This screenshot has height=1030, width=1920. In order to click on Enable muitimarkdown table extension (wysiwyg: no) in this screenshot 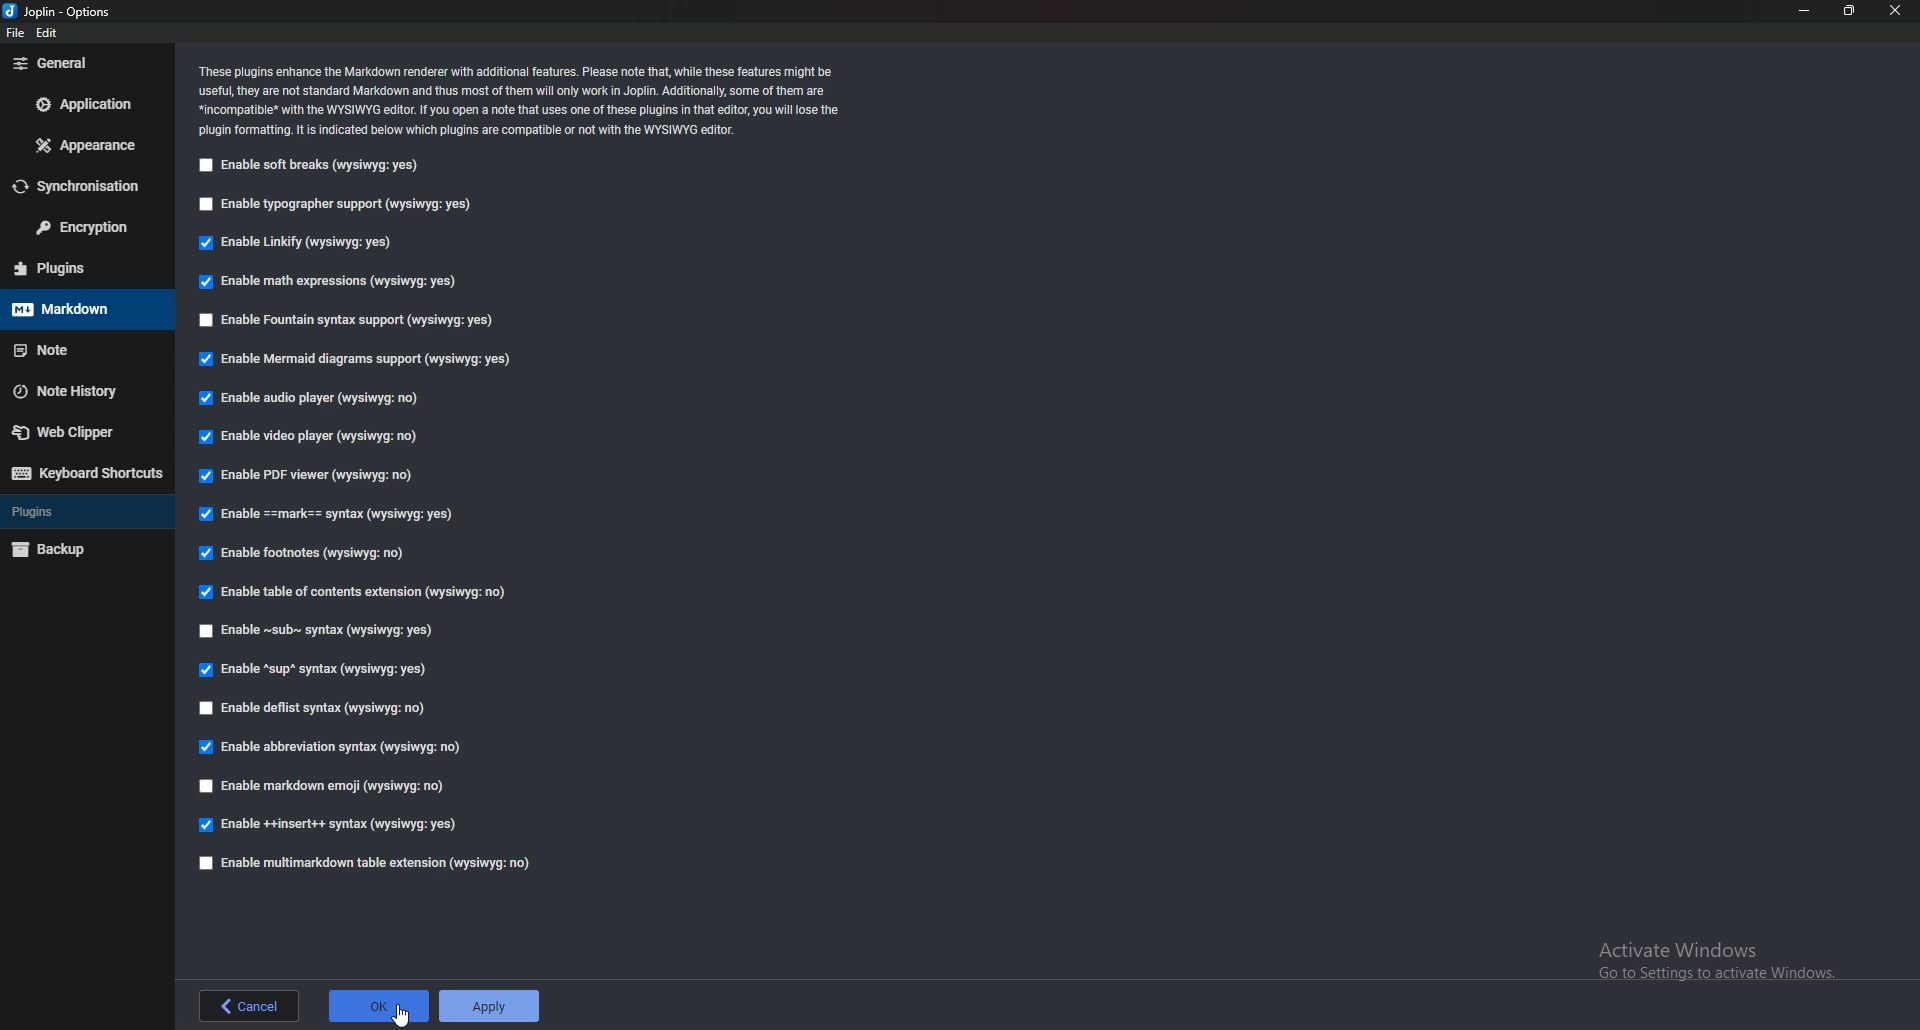, I will do `click(364, 862)`.